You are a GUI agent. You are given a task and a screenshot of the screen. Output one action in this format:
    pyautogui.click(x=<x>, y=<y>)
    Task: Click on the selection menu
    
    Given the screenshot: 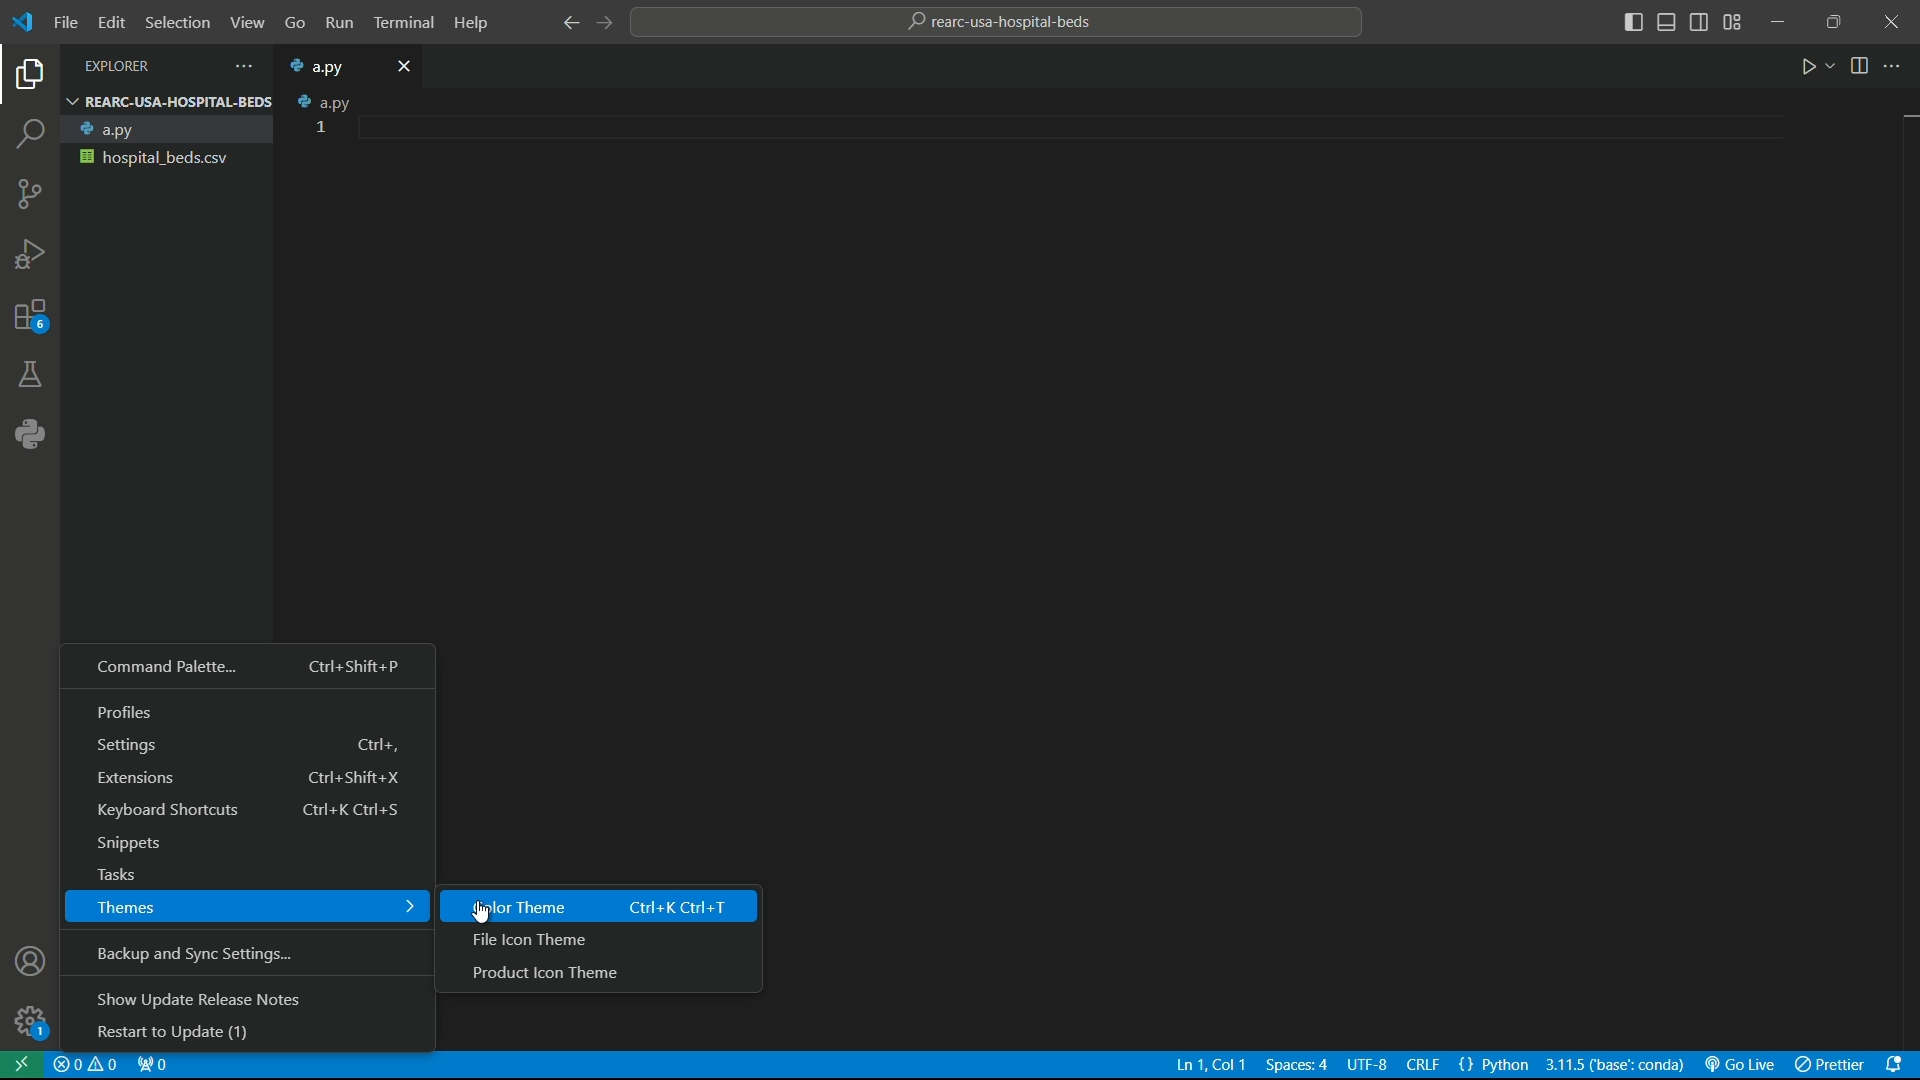 What is the action you would take?
    pyautogui.click(x=174, y=22)
    